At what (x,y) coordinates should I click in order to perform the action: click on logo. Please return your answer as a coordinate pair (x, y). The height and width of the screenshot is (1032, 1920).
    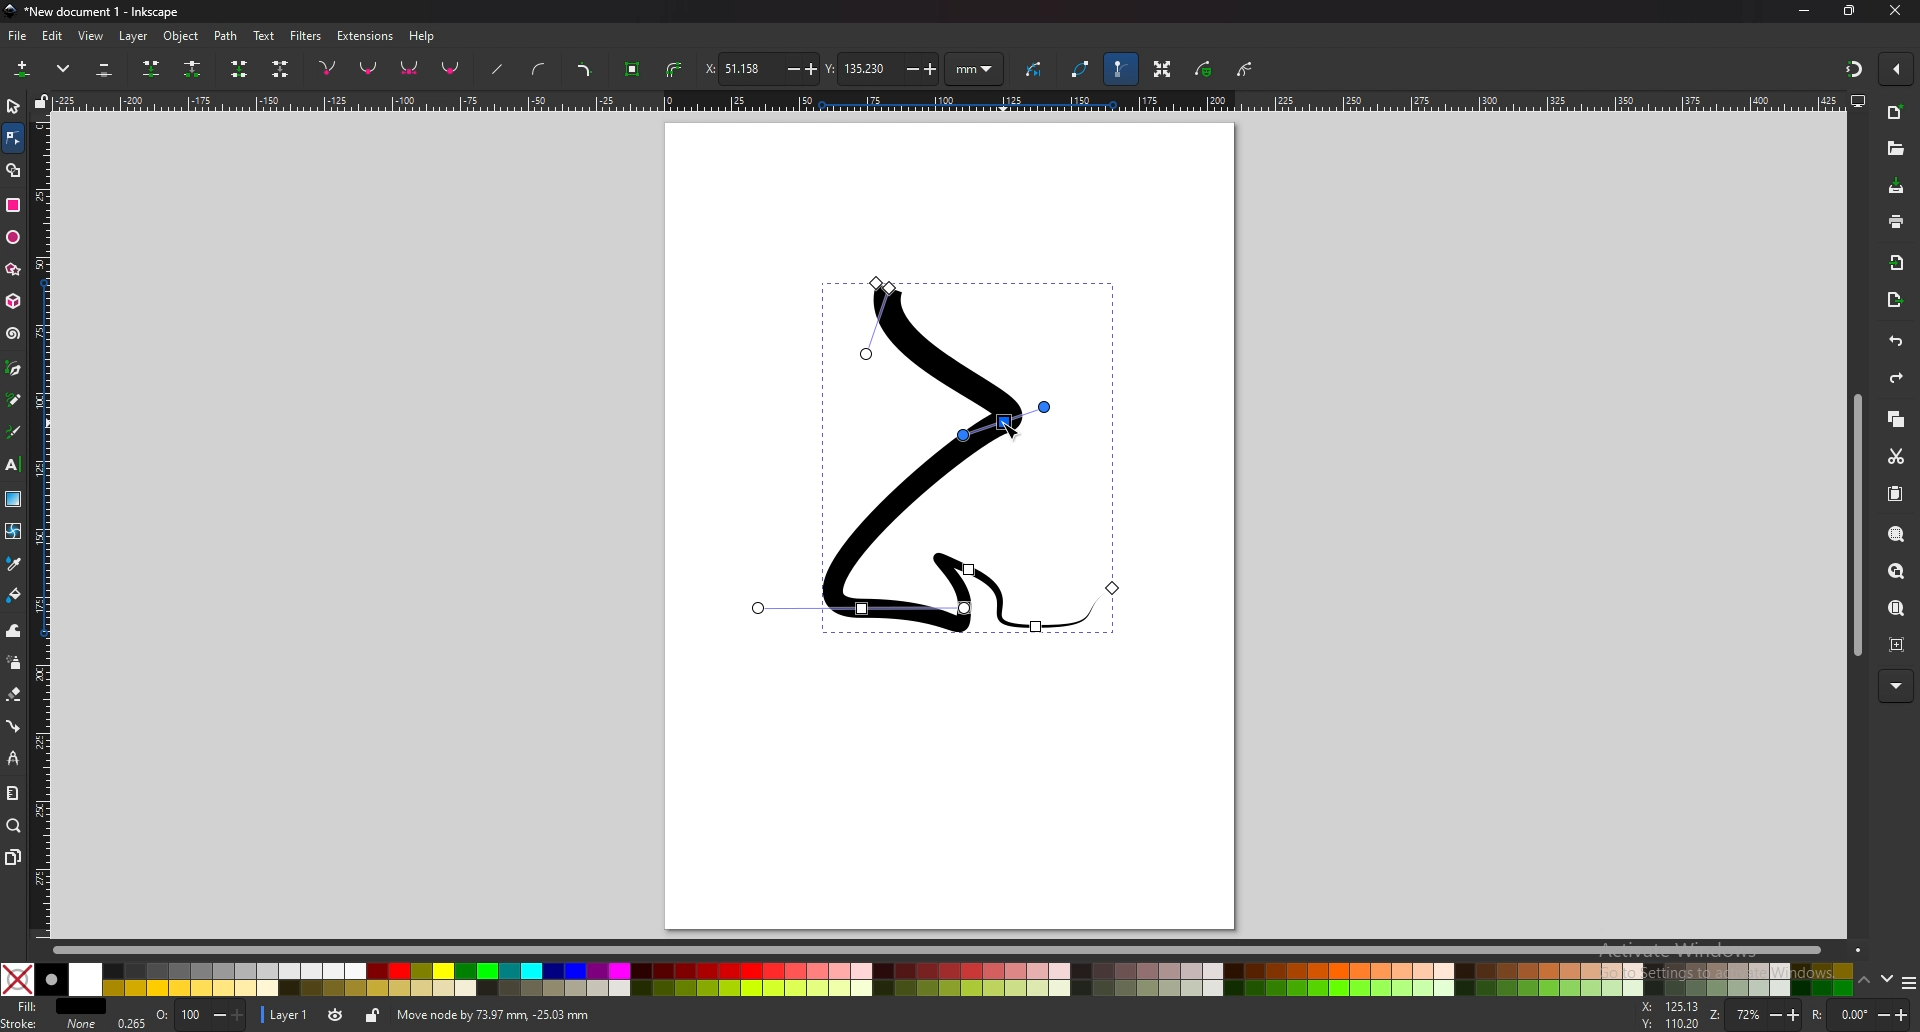
    Looking at the image, I should click on (12, 11).